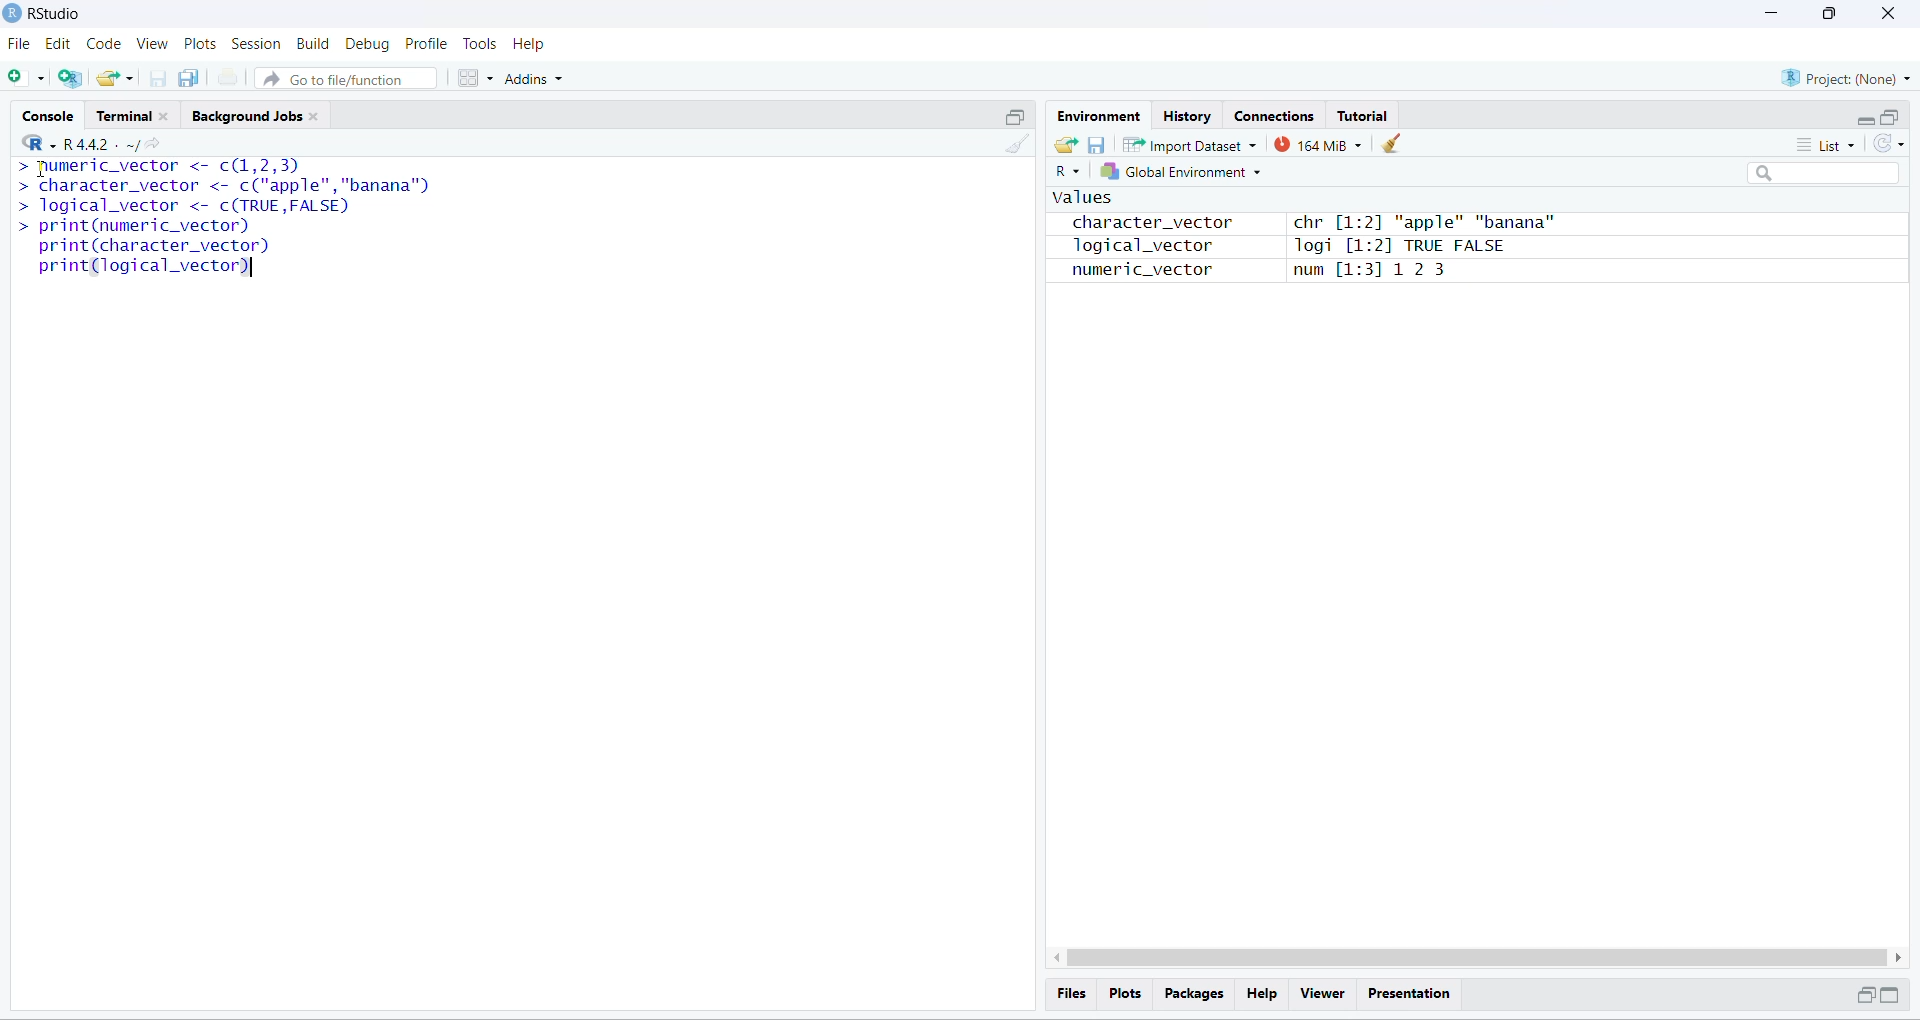 This screenshot has width=1920, height=1020. Describe the element at coordinates (1891, 994) in the screenshot. I see `maximize` at that location.